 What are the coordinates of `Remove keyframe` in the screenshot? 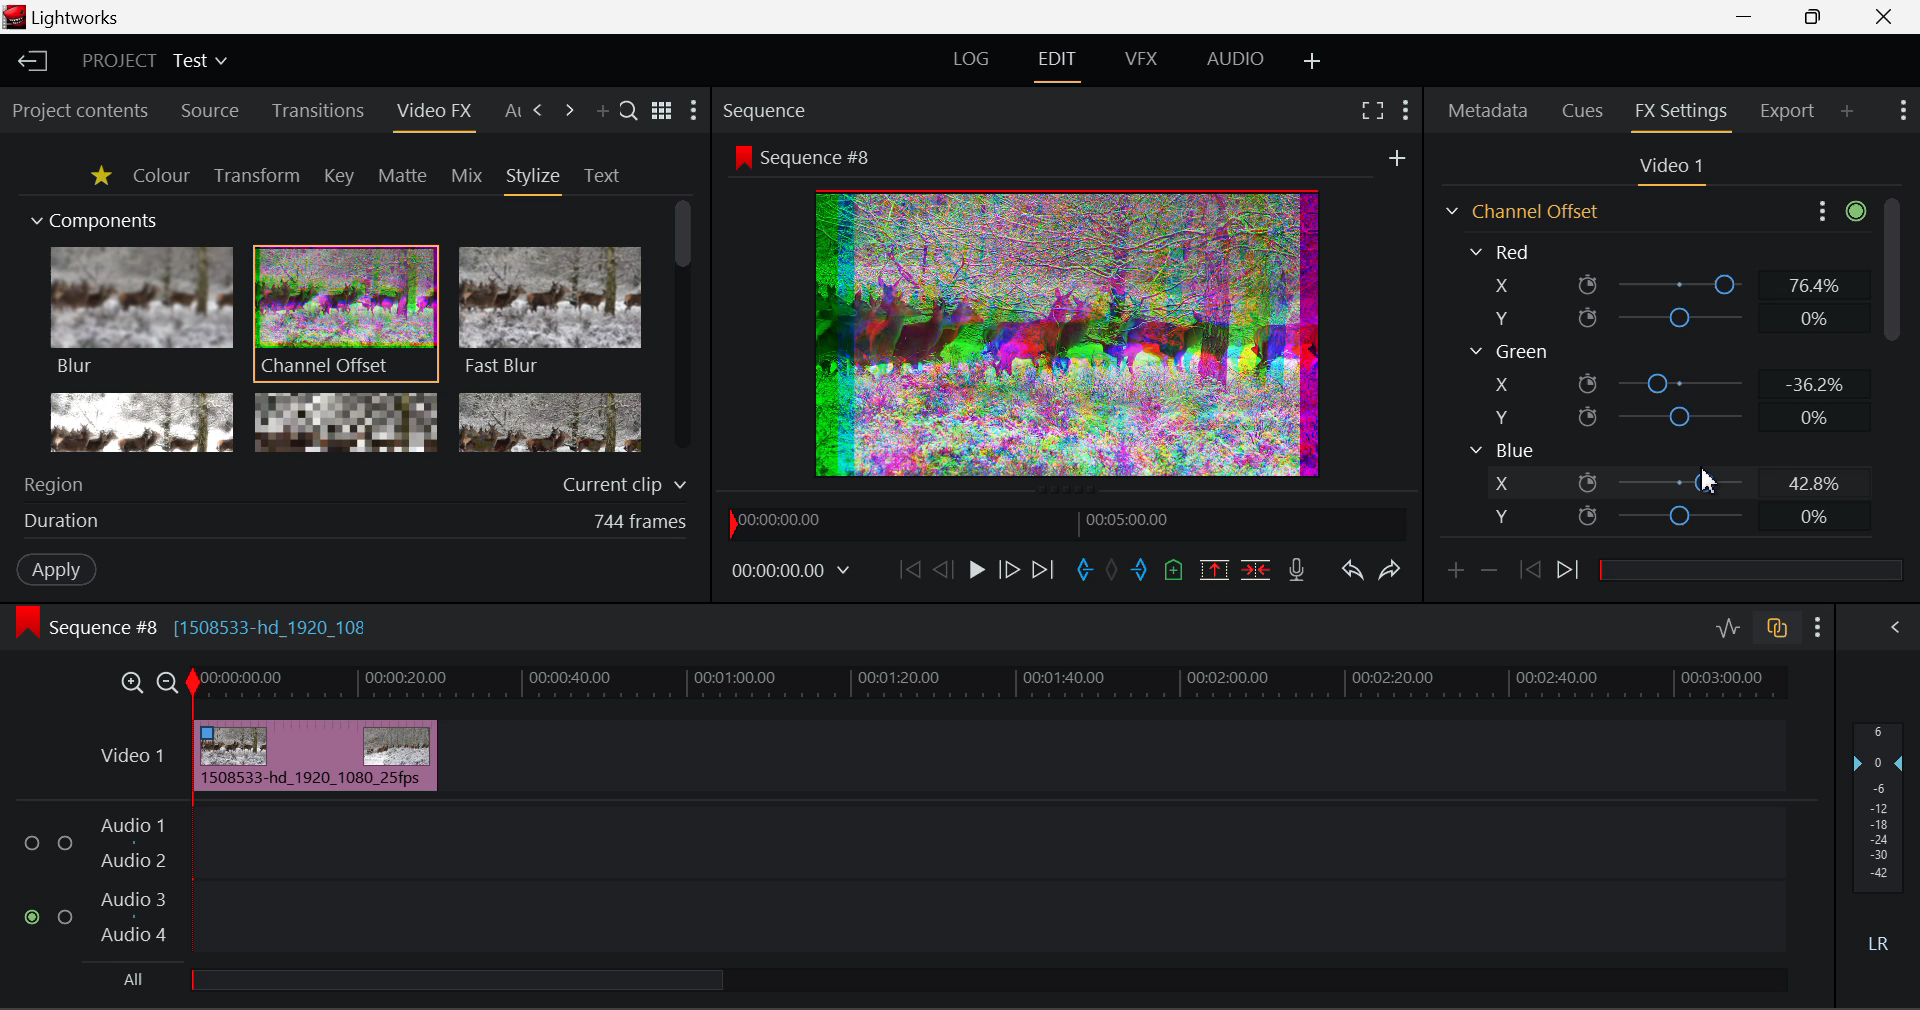 It's located at (1490, 576).